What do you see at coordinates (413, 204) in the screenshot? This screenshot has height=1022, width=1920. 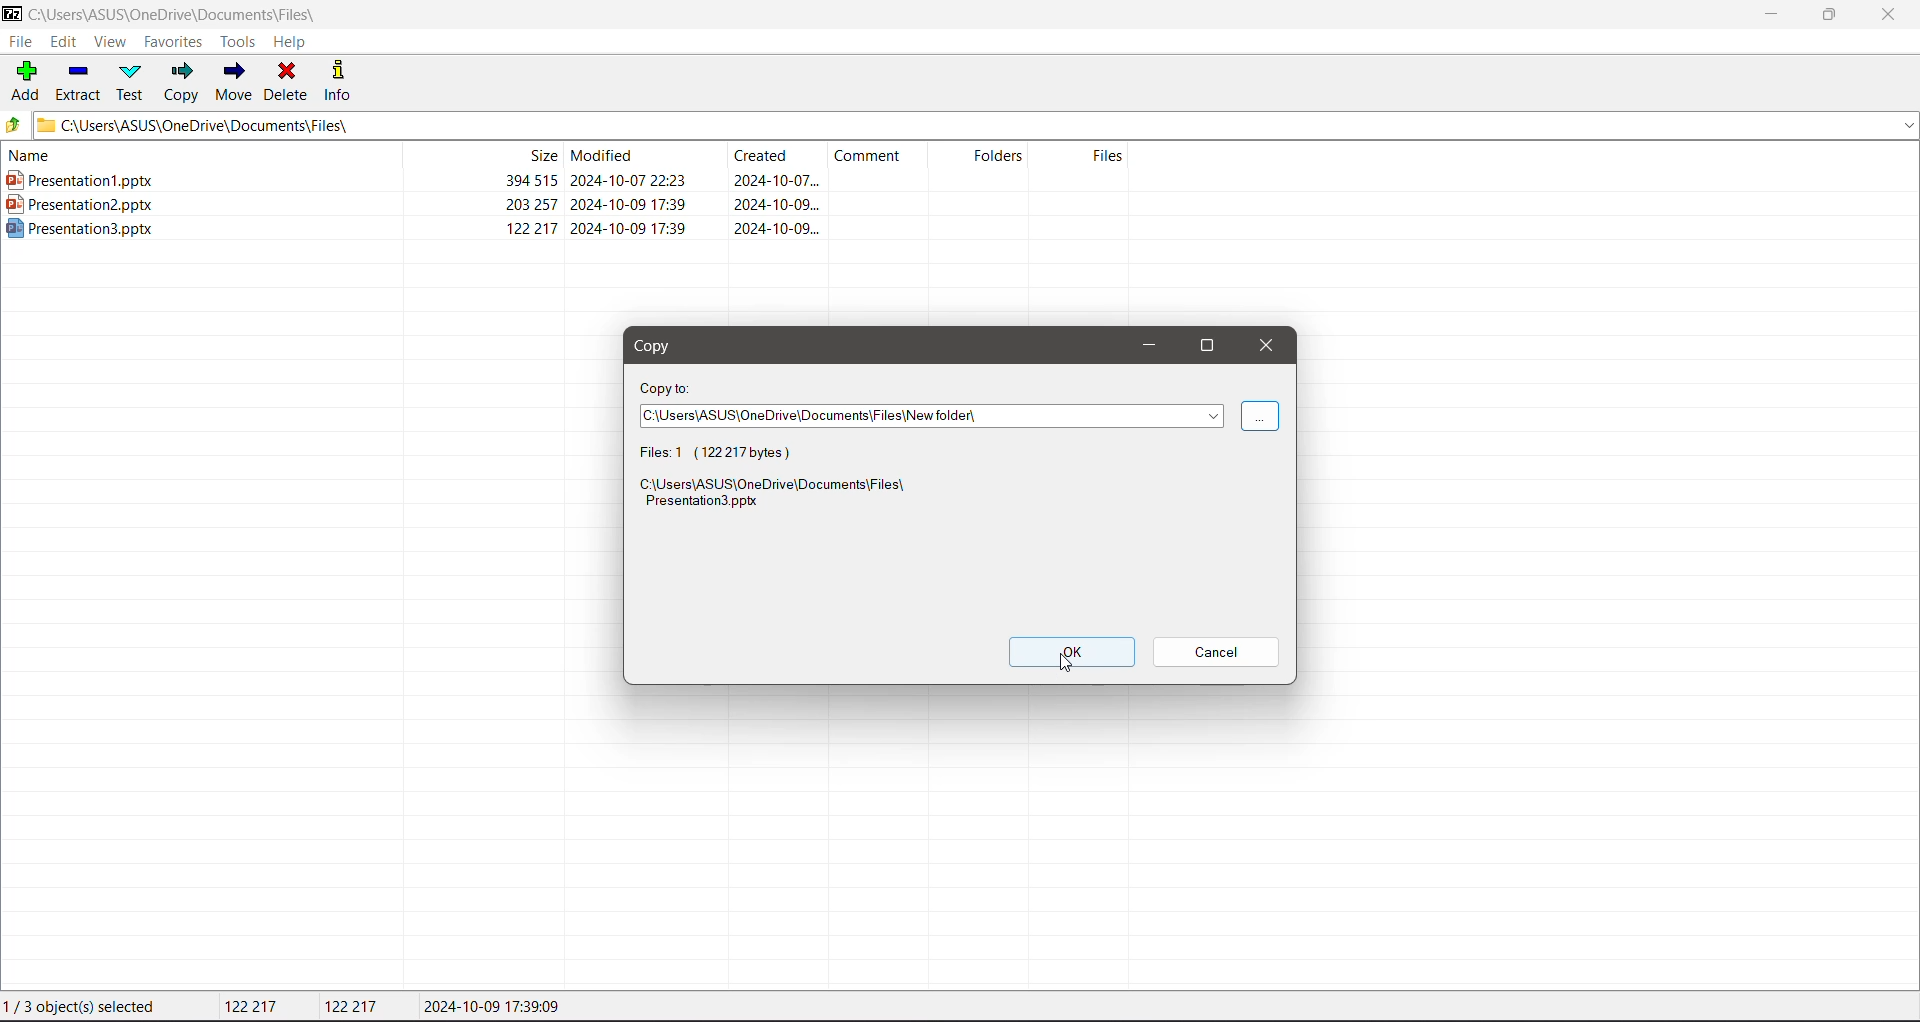 I see `Presetation2` at bounding box center [413, 204].